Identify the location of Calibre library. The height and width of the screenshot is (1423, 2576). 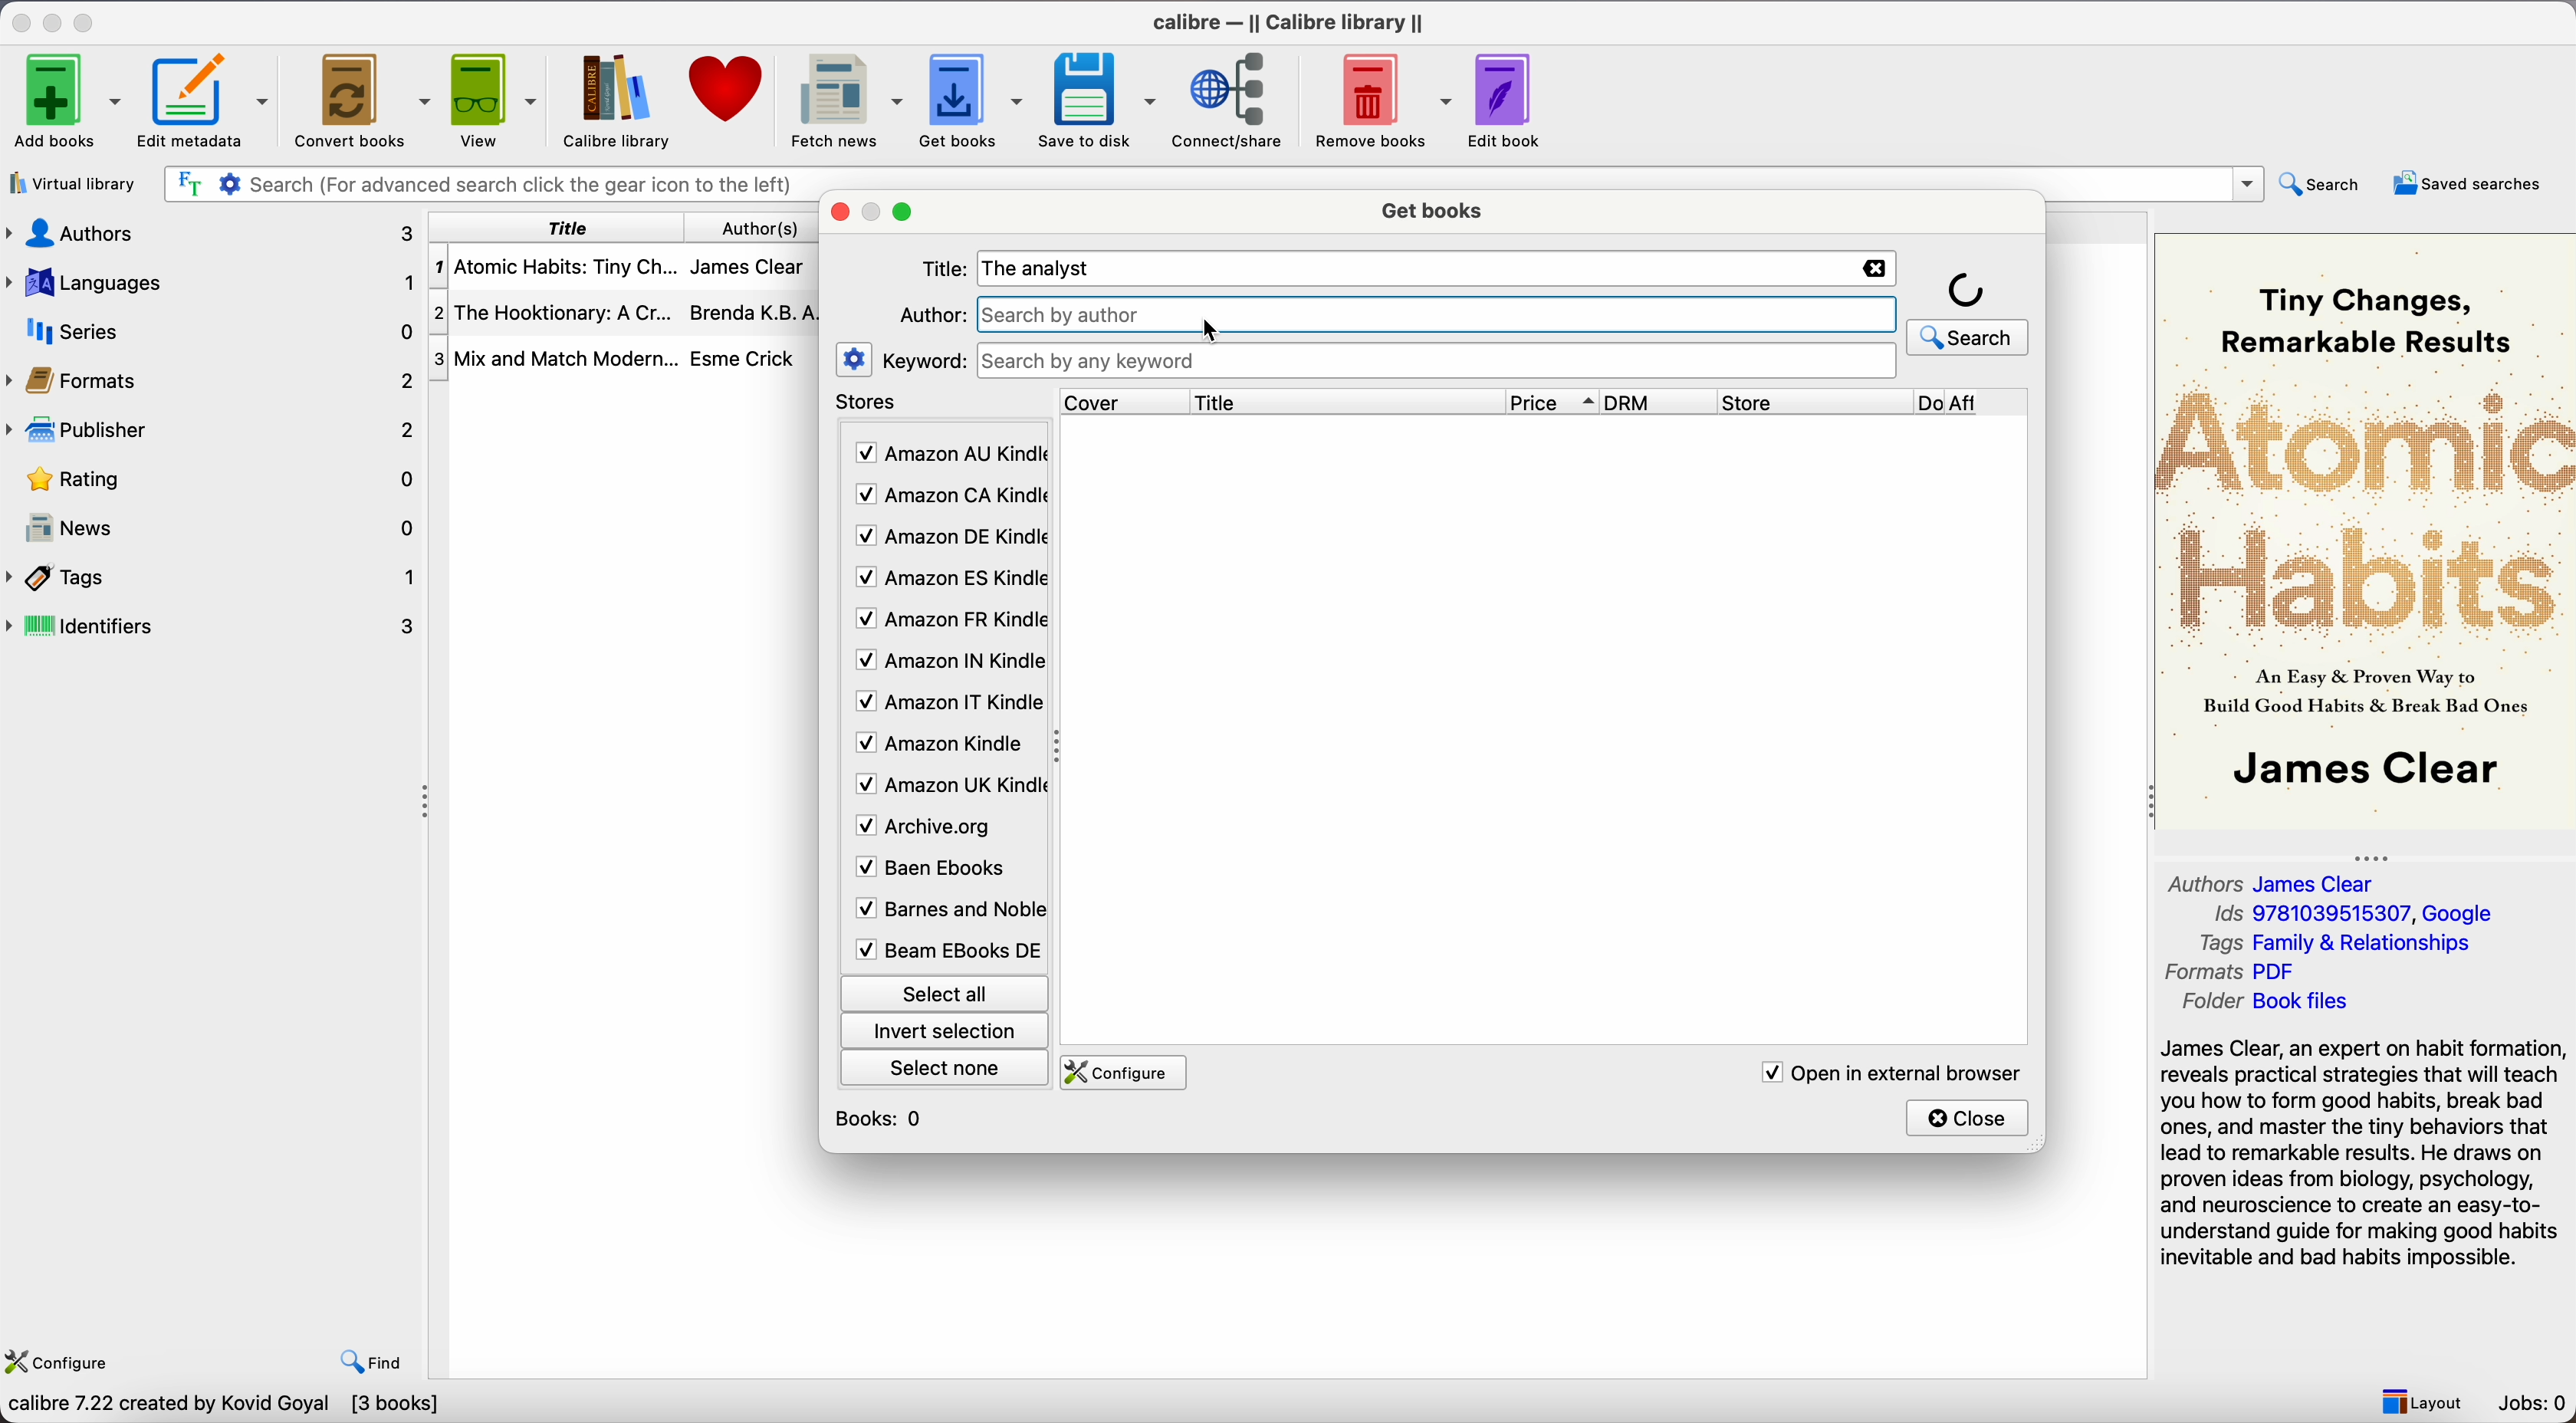
(612, 100).